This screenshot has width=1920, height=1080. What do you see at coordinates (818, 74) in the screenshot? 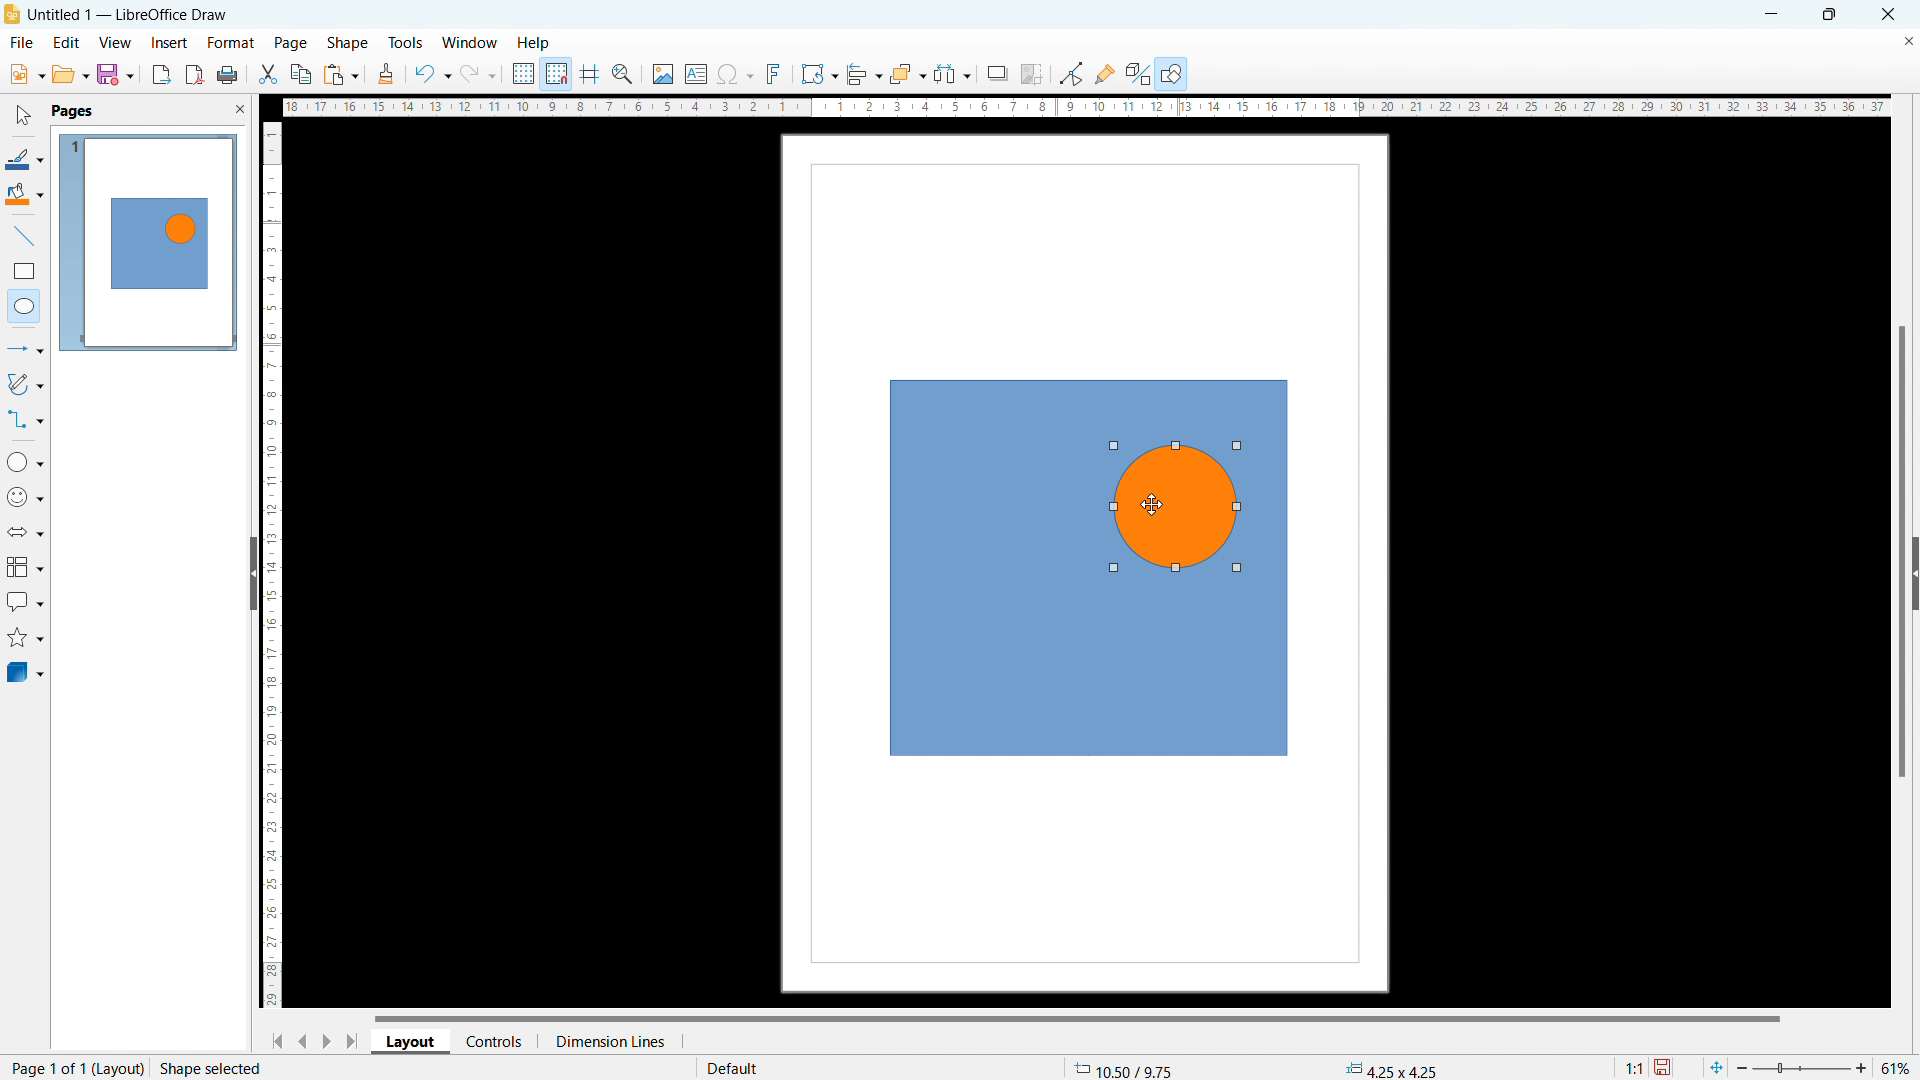
I see `transformations` at bounding box center [818, 74].